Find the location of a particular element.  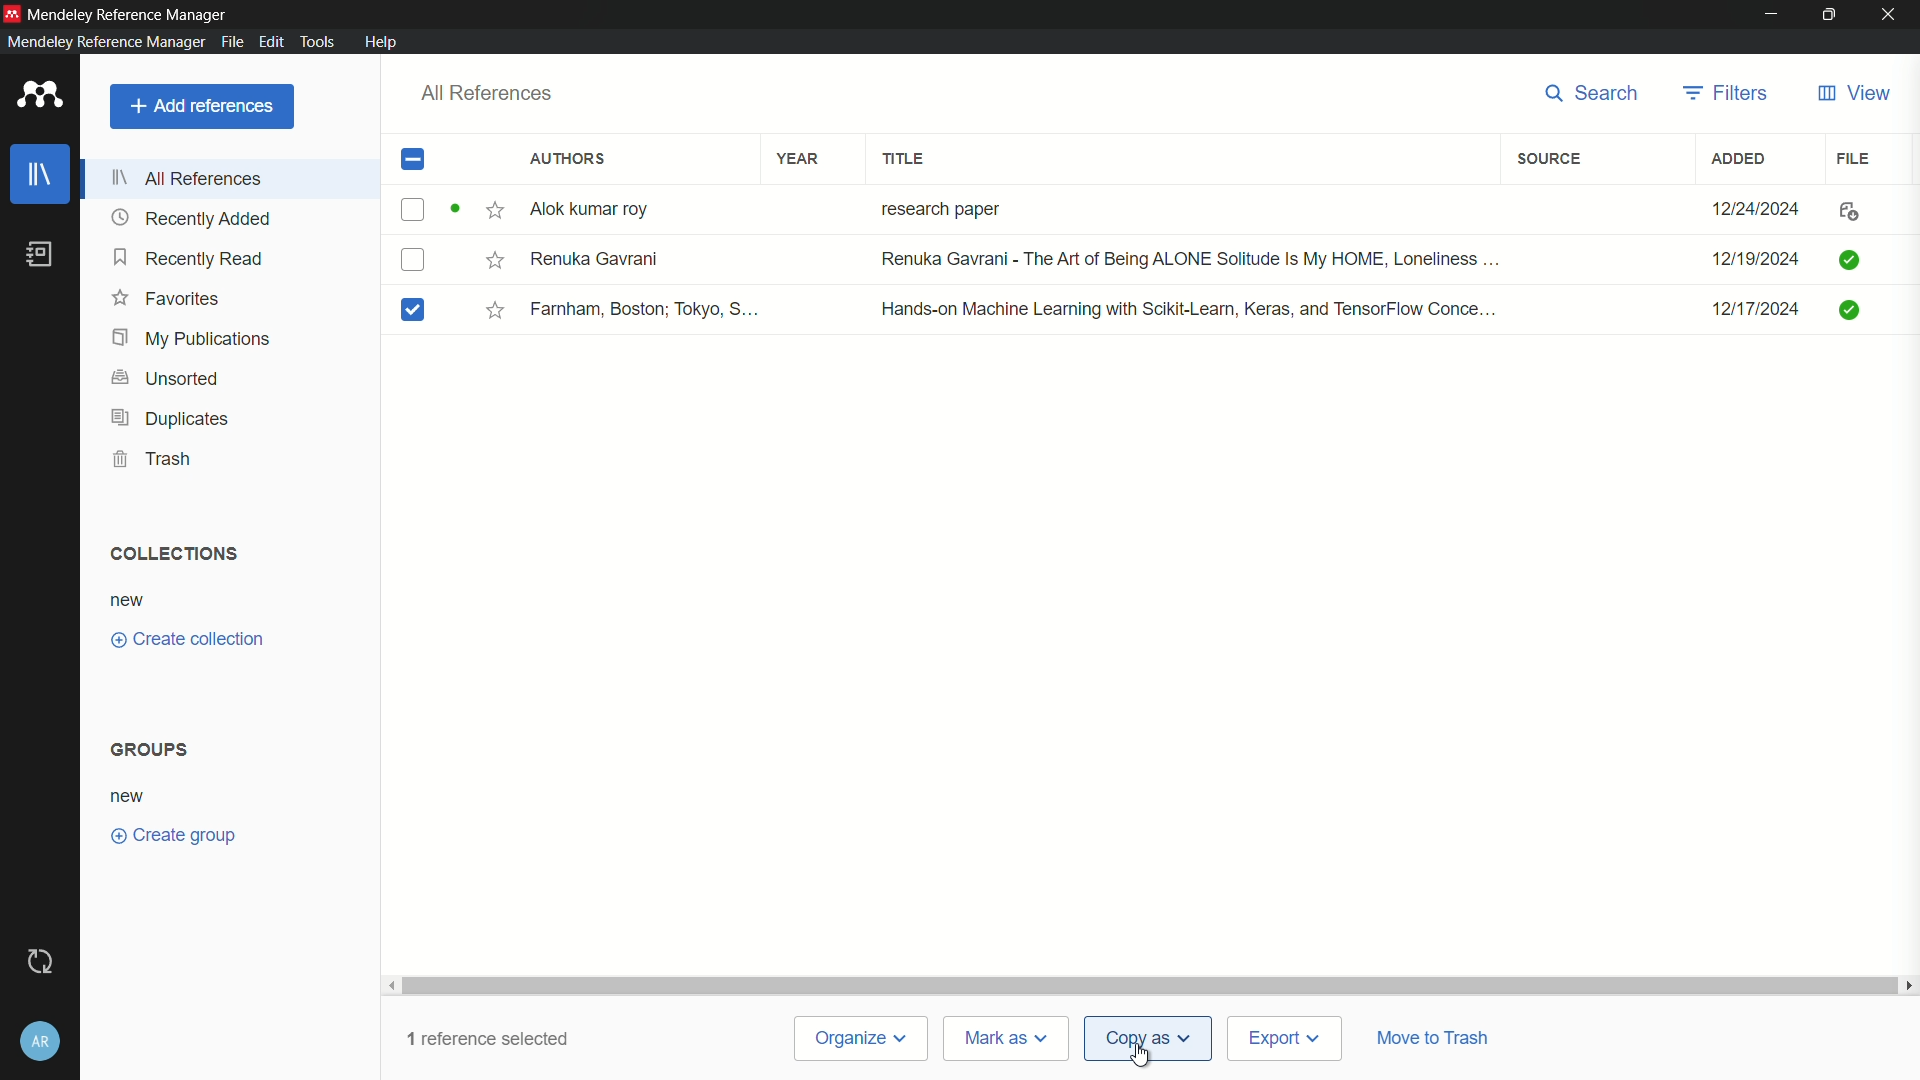

edit menu is located at coordinates (270, 41).